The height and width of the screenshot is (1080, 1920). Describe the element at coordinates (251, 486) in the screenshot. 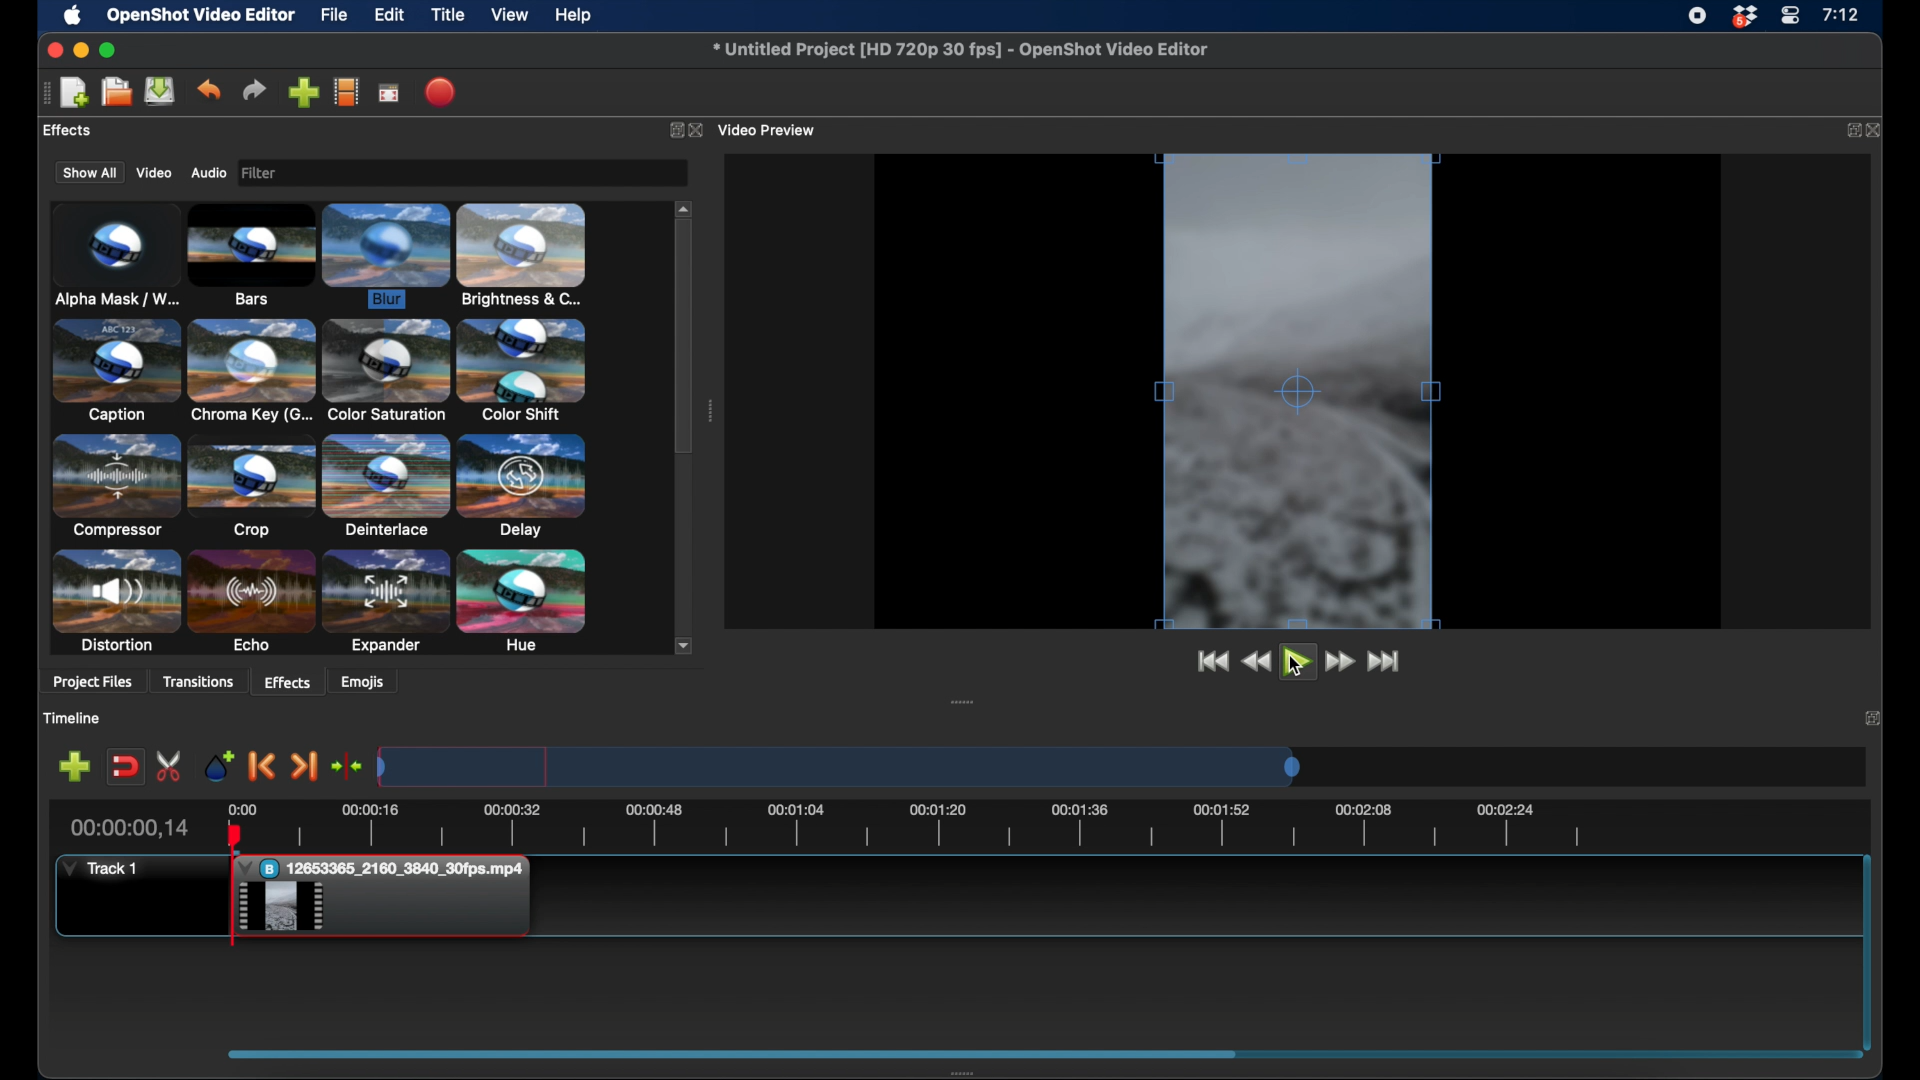

I see `crop` at that location.